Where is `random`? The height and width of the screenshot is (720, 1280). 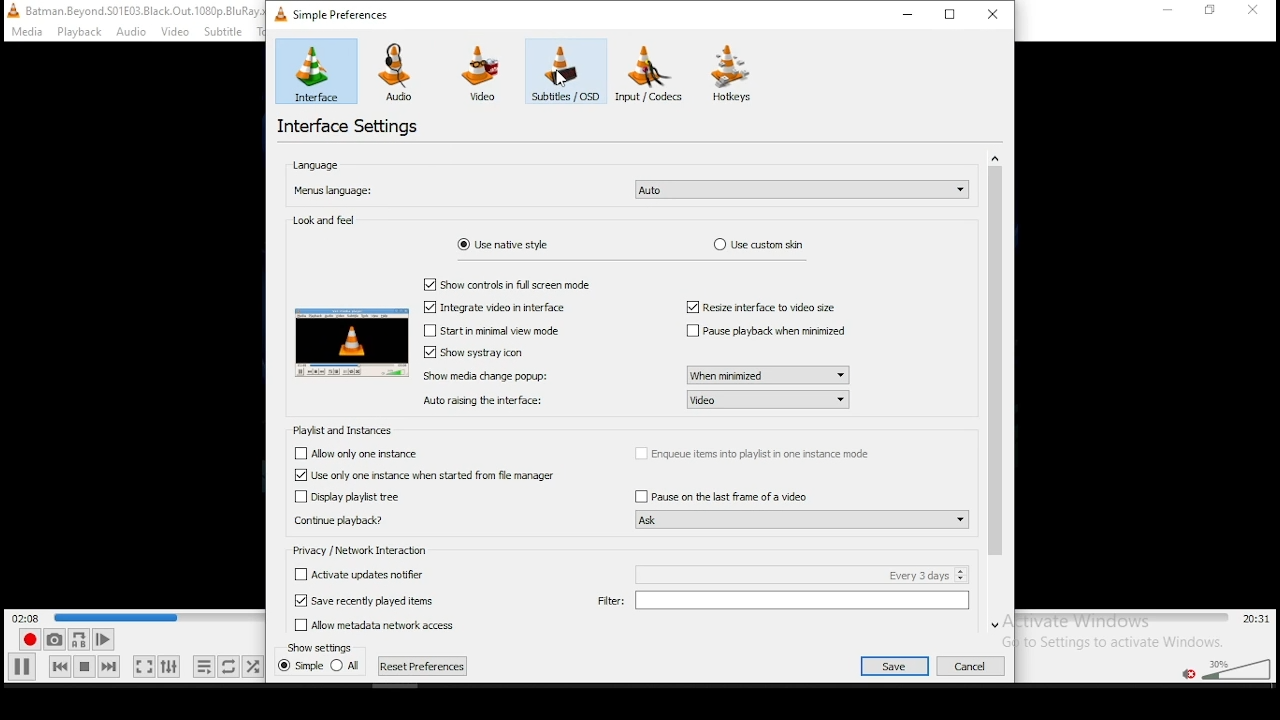
random is located at coordinates (252, 666).